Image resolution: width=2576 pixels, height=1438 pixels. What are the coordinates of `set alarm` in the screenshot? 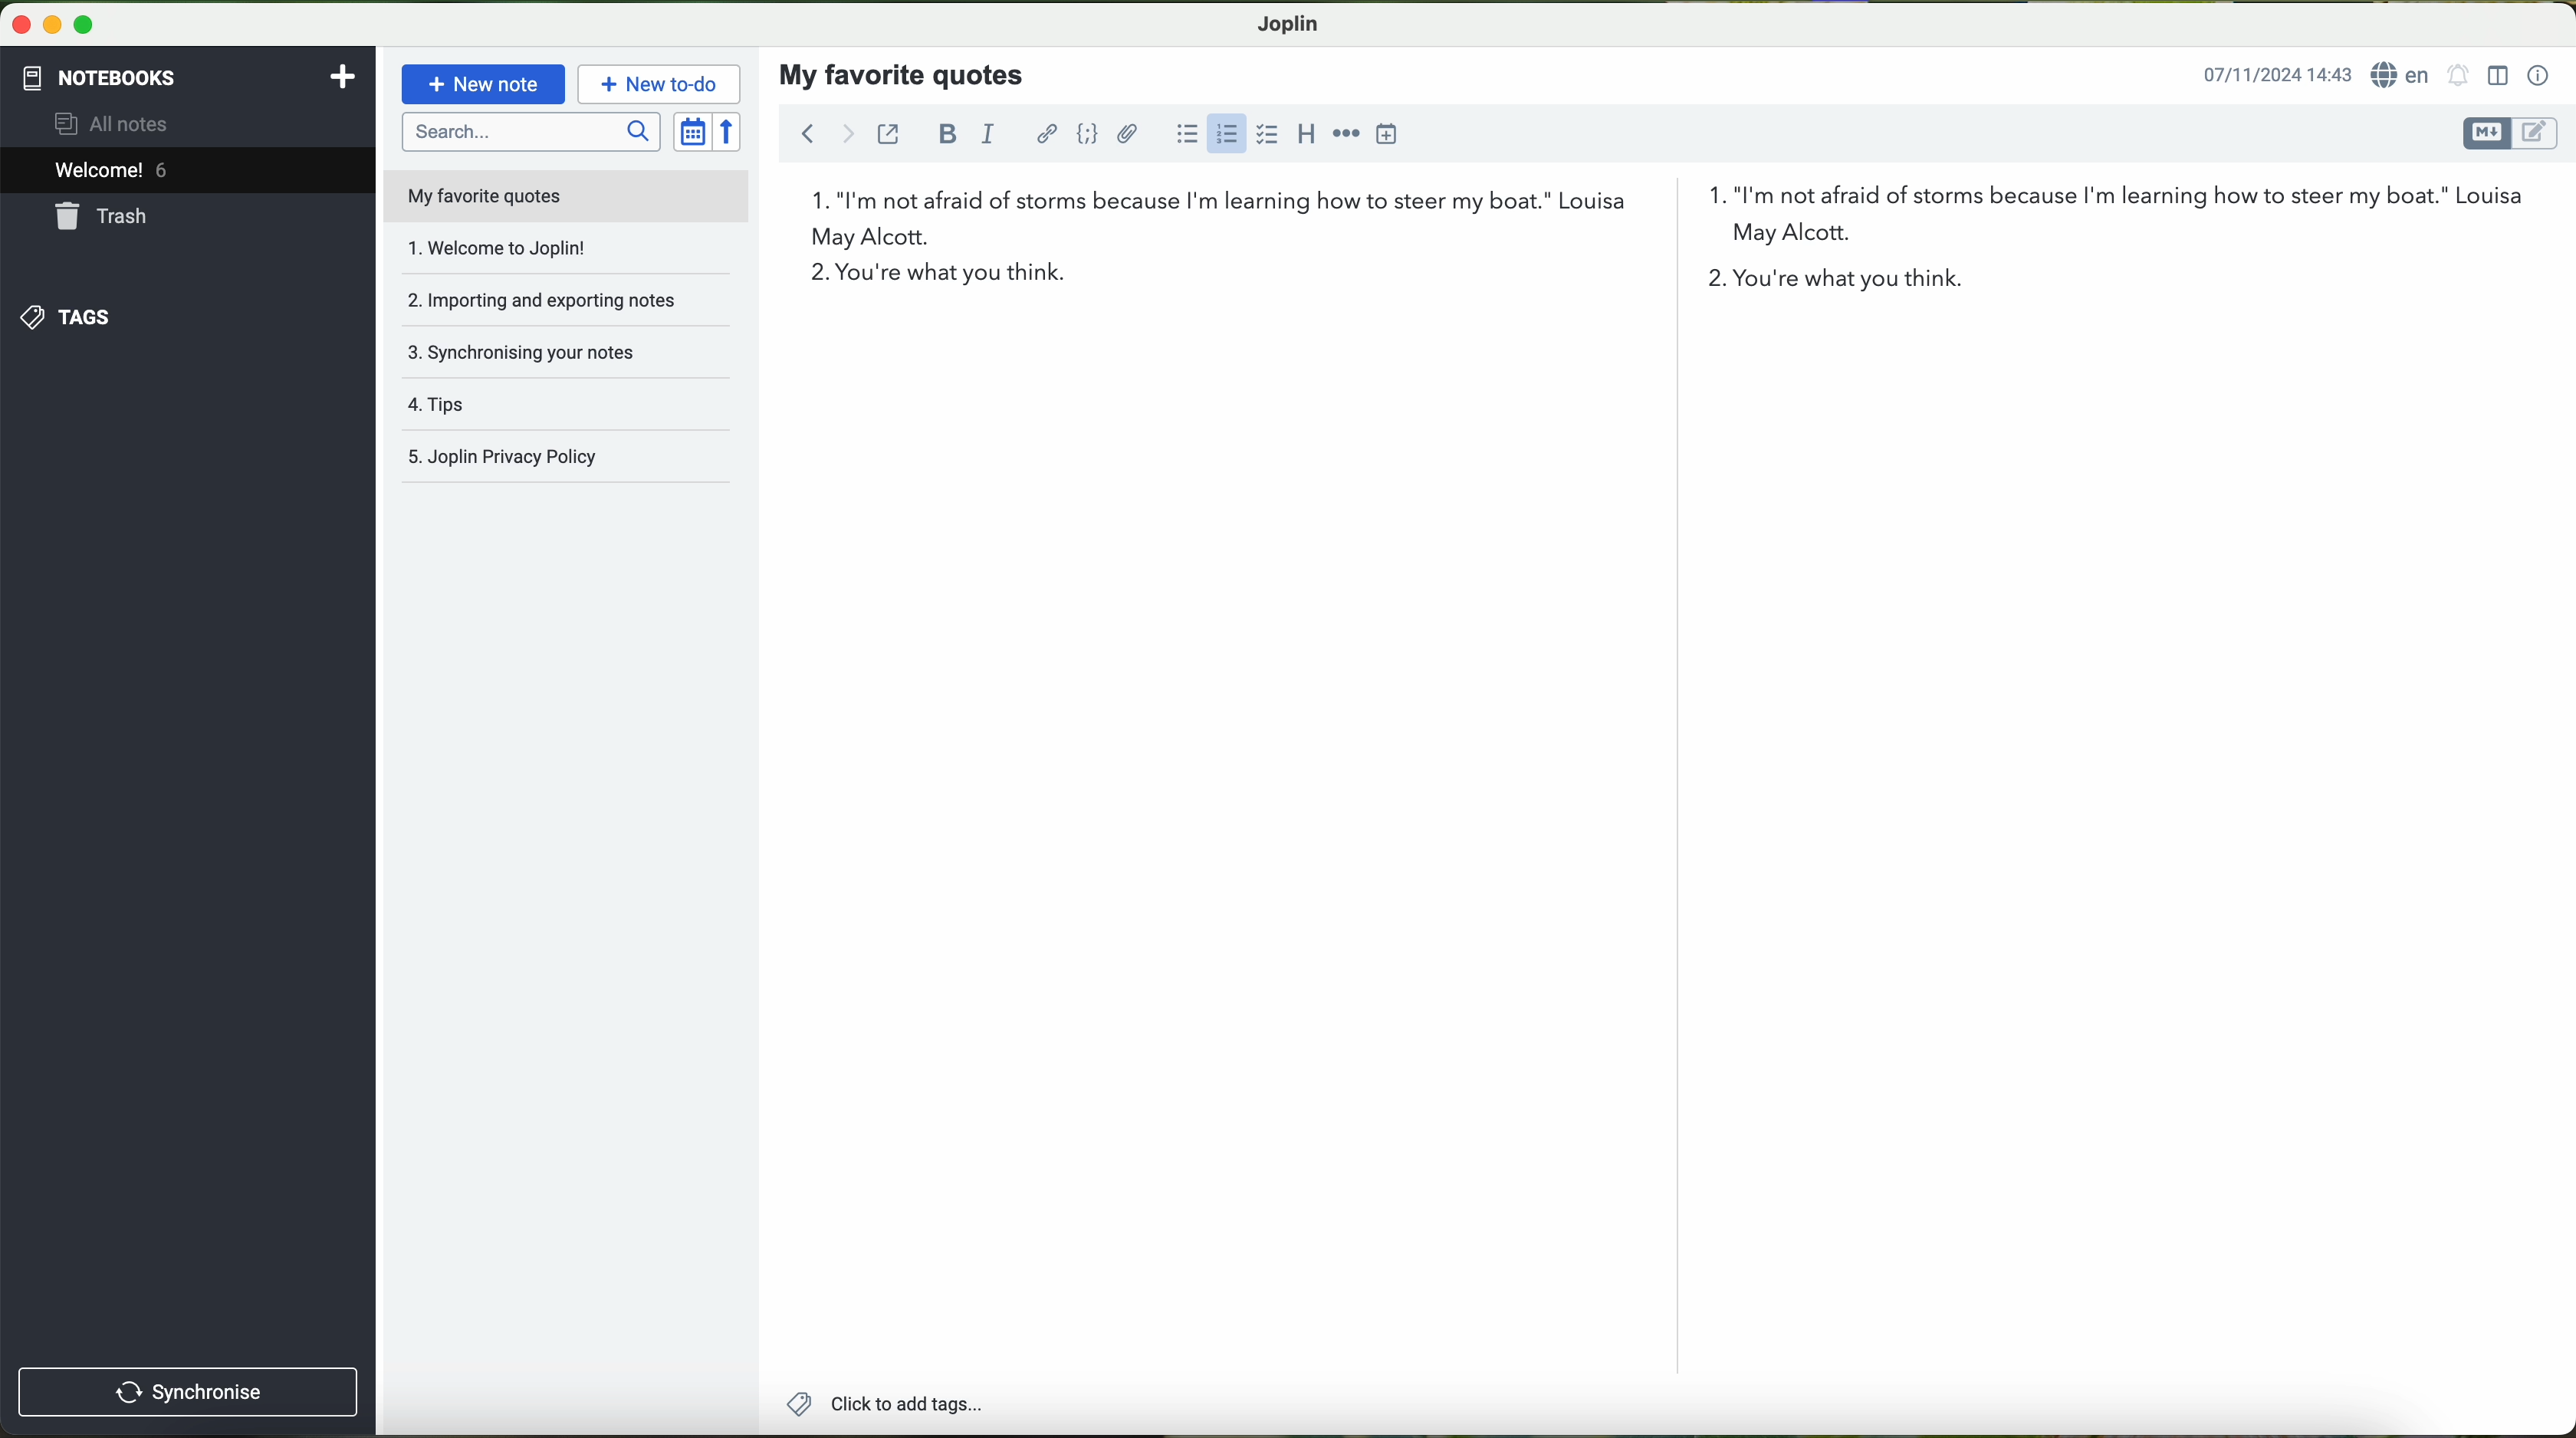 It's located at (2458, 79).